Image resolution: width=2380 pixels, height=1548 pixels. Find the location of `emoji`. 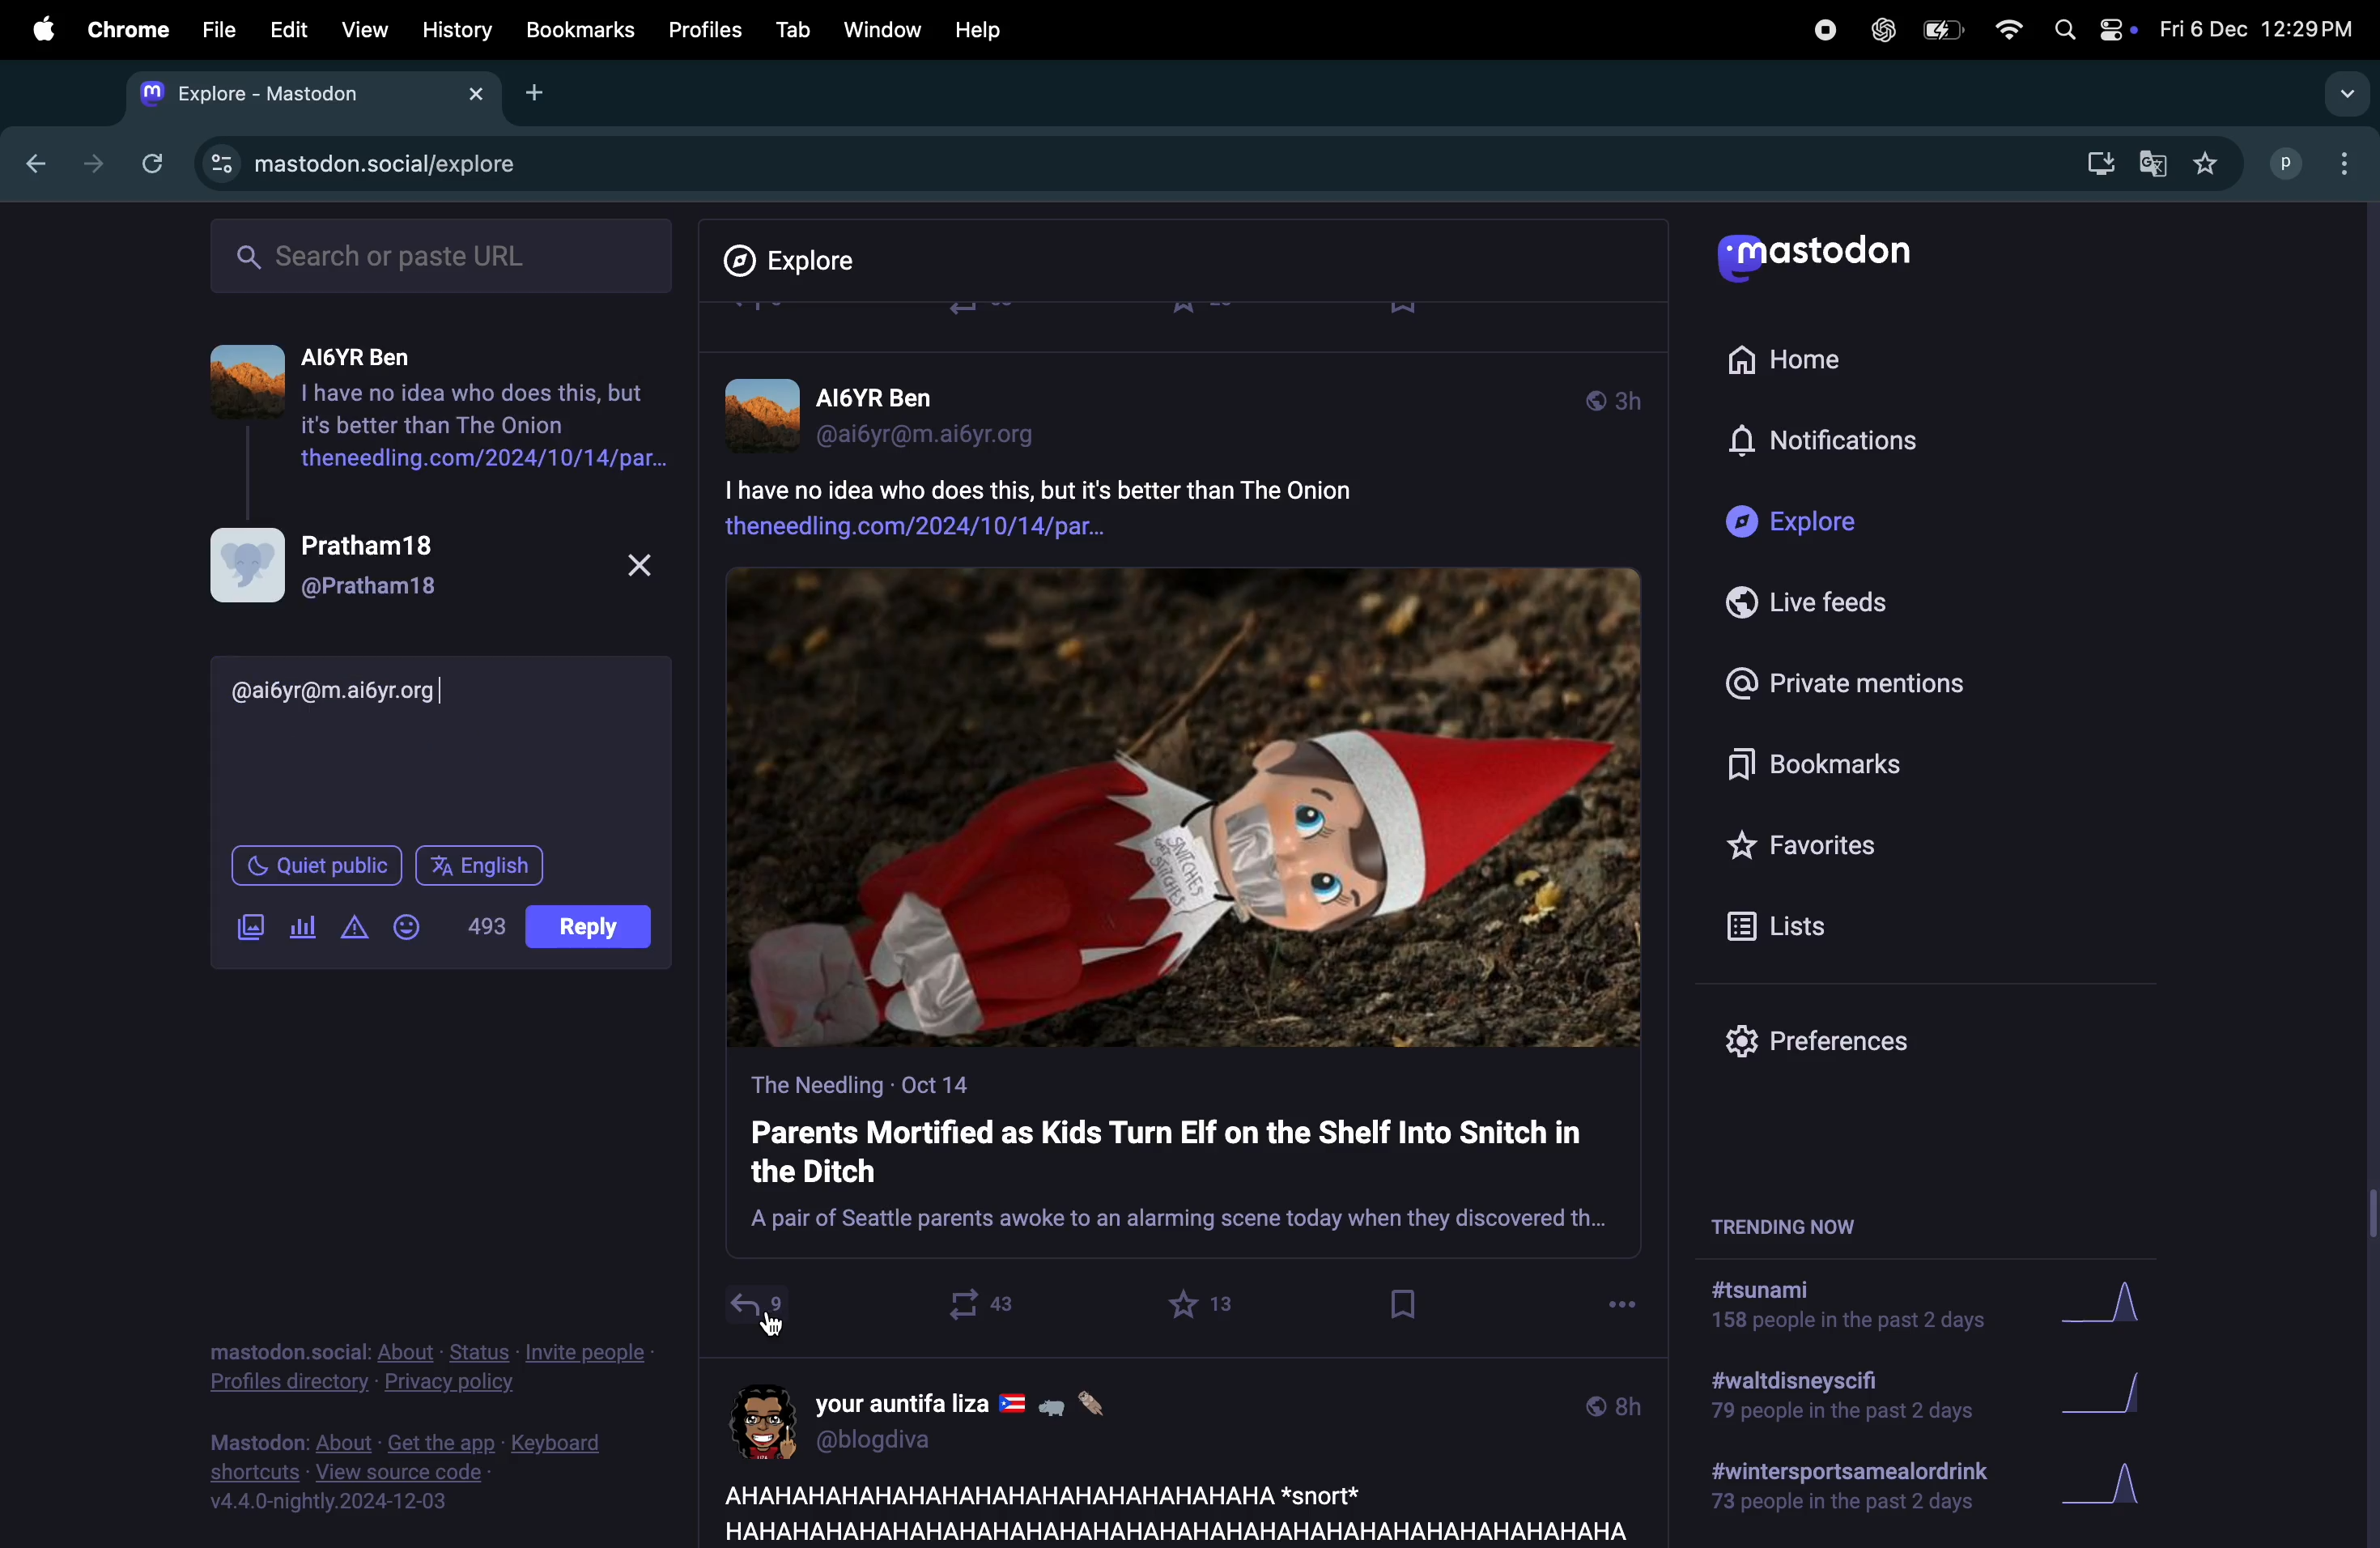

emoji is located at coordinates (411, 924).